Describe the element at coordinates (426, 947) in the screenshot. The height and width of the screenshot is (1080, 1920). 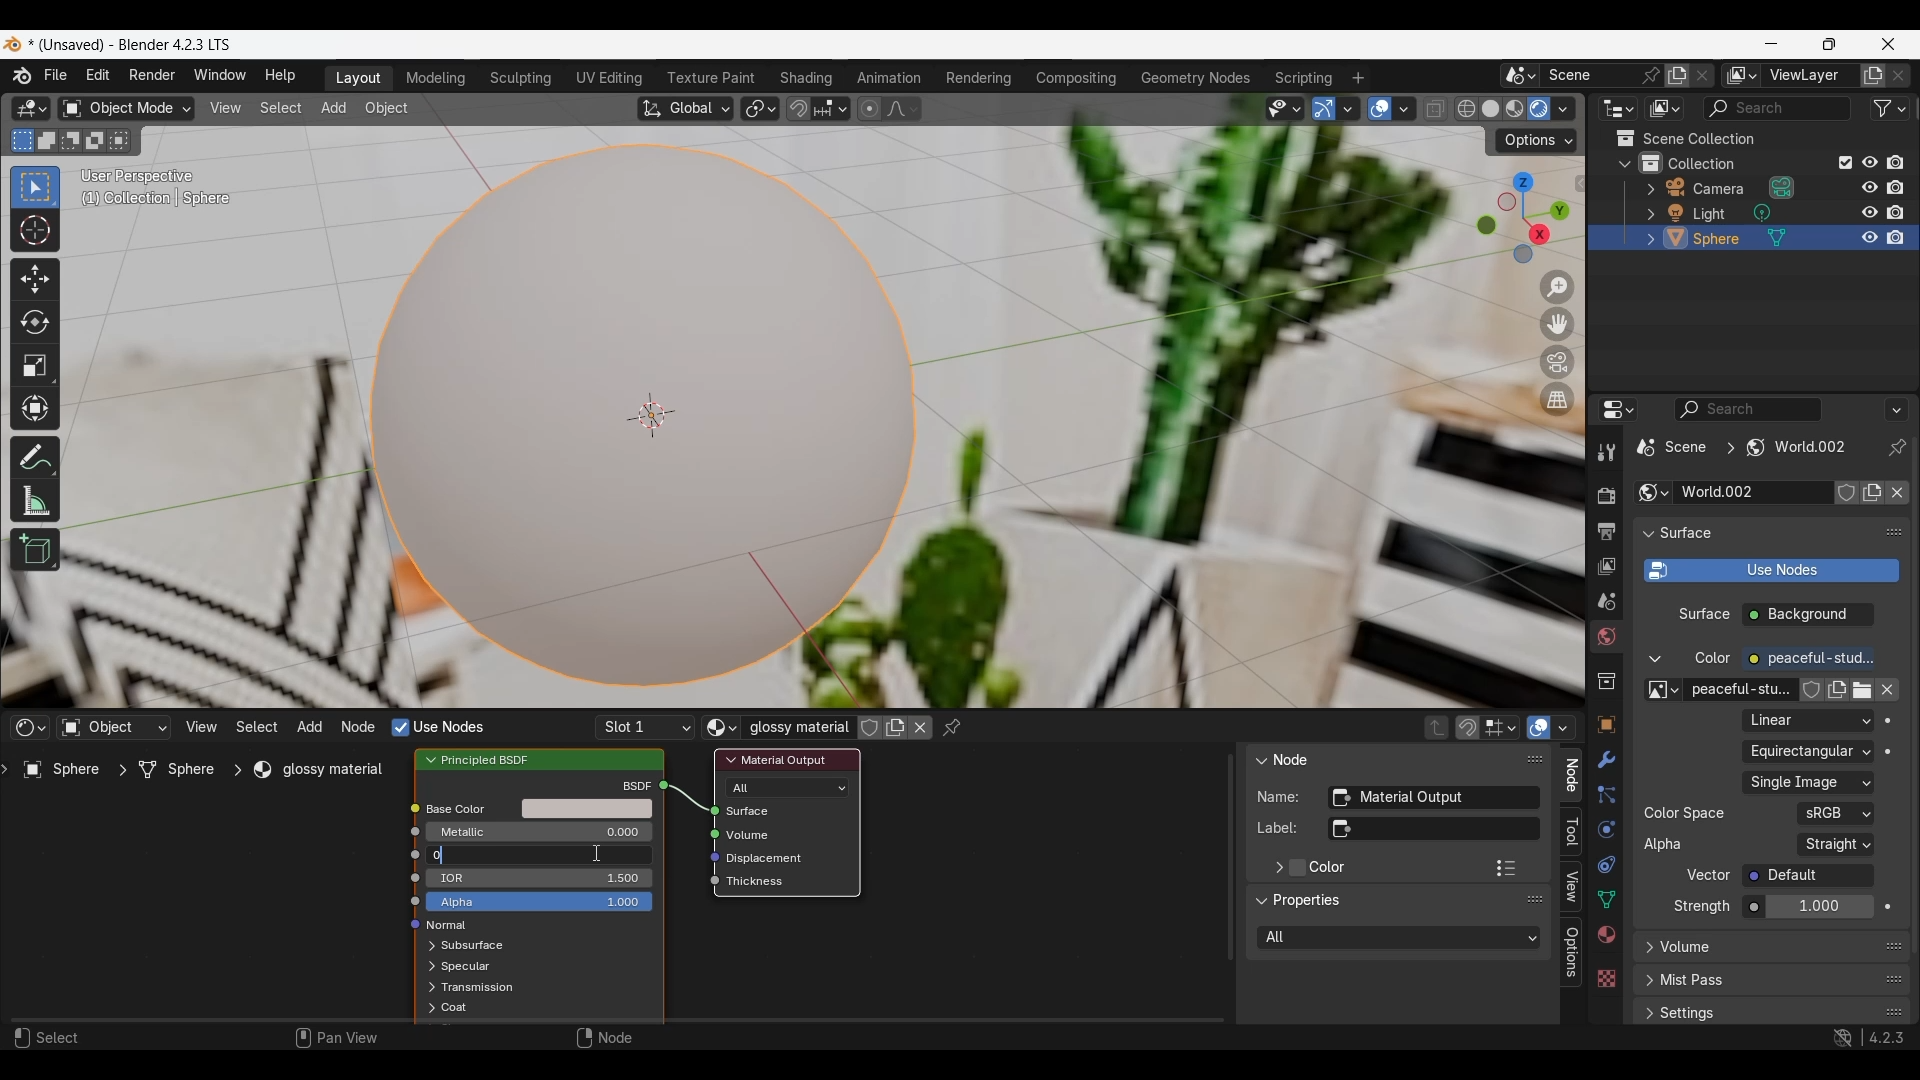
I see `Expand respective options` at that location.